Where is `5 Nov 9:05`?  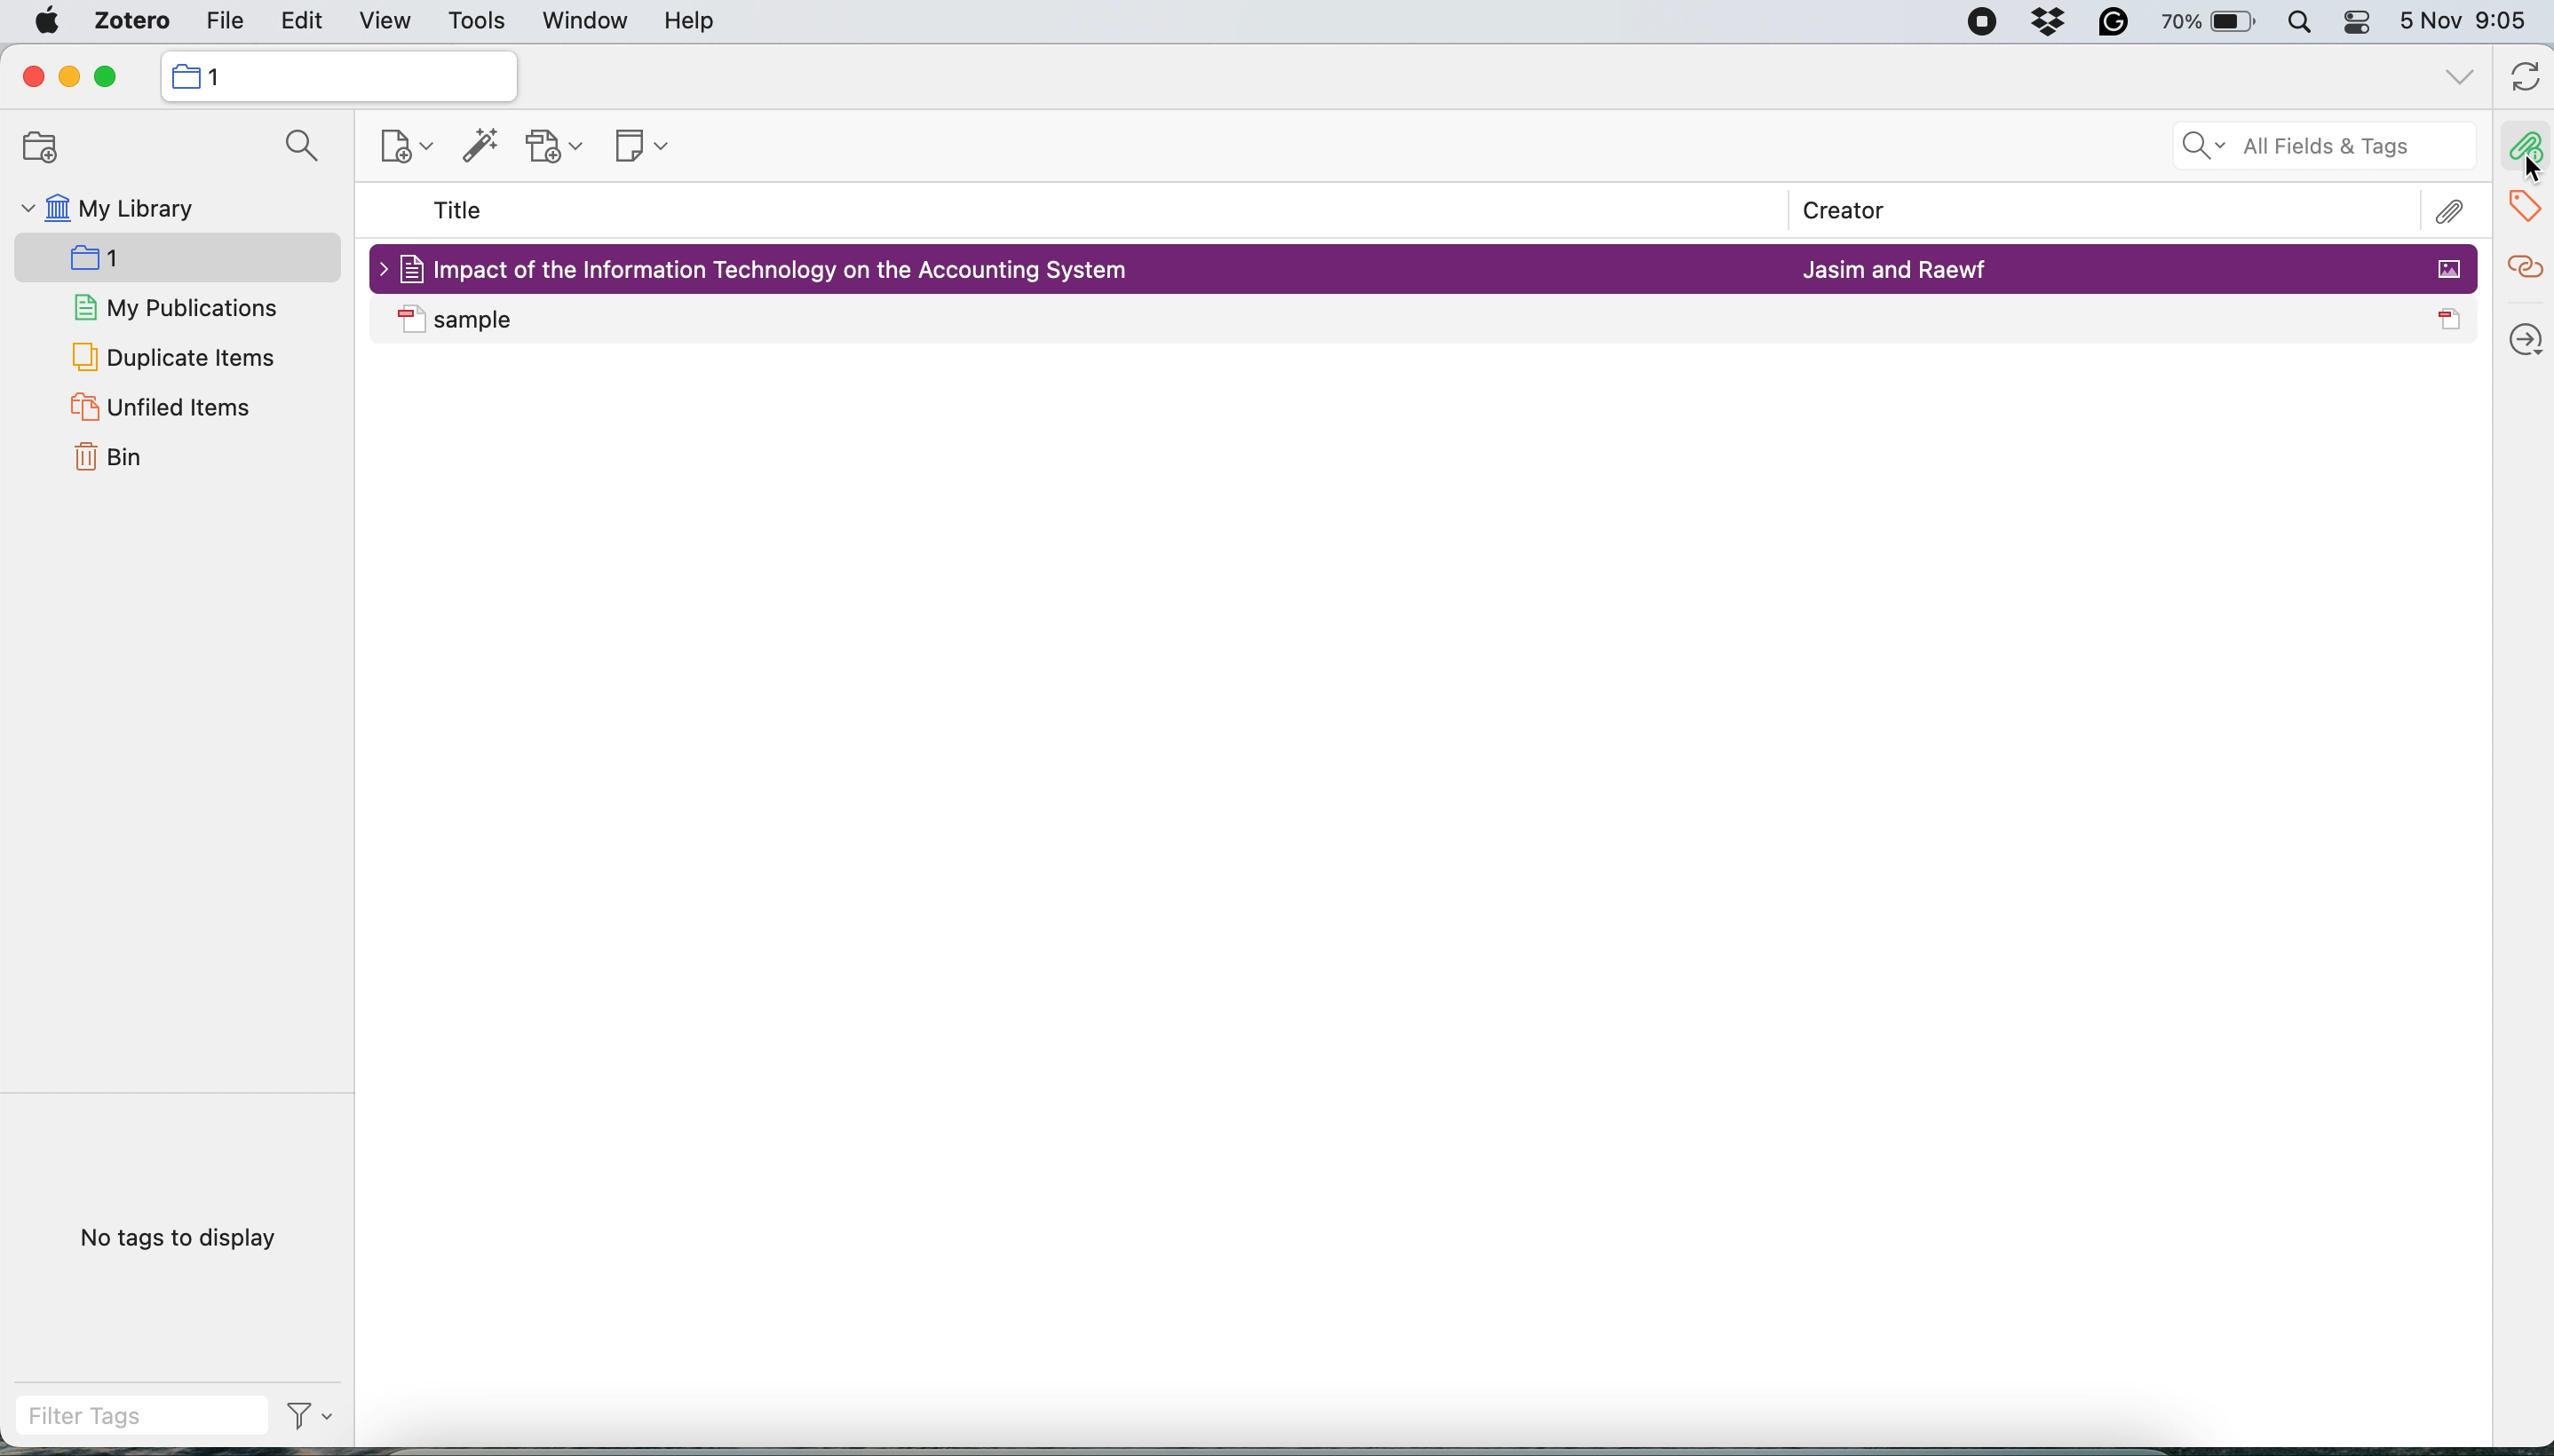
5 Nov 9:05 is located at coordinates (2470, 23).